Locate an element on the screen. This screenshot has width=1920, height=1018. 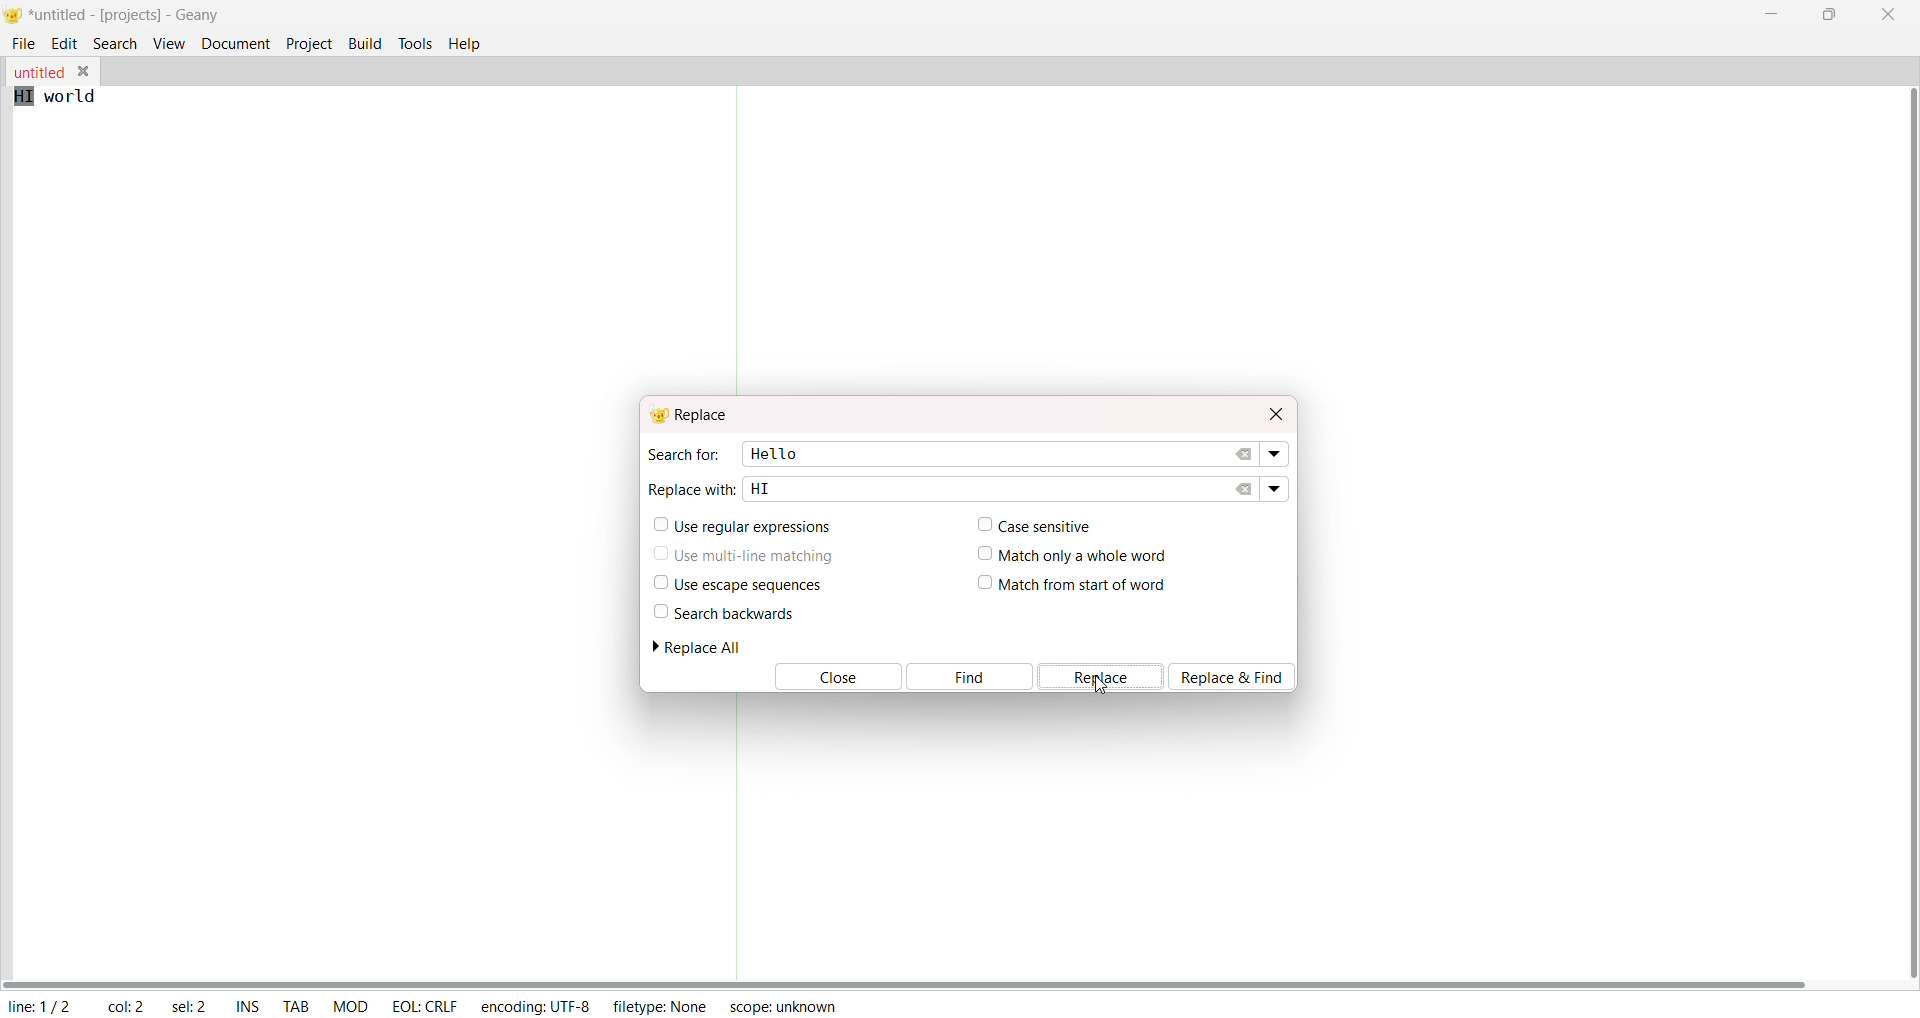
build is located at coordinates (365, 41).